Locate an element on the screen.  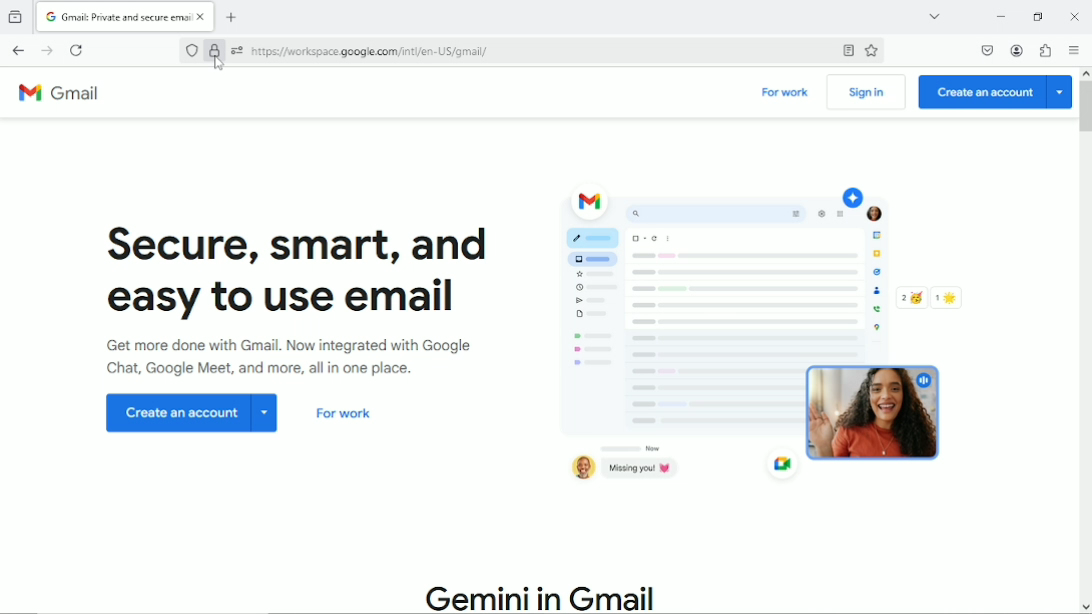
site is located at coordinates (371, 51).